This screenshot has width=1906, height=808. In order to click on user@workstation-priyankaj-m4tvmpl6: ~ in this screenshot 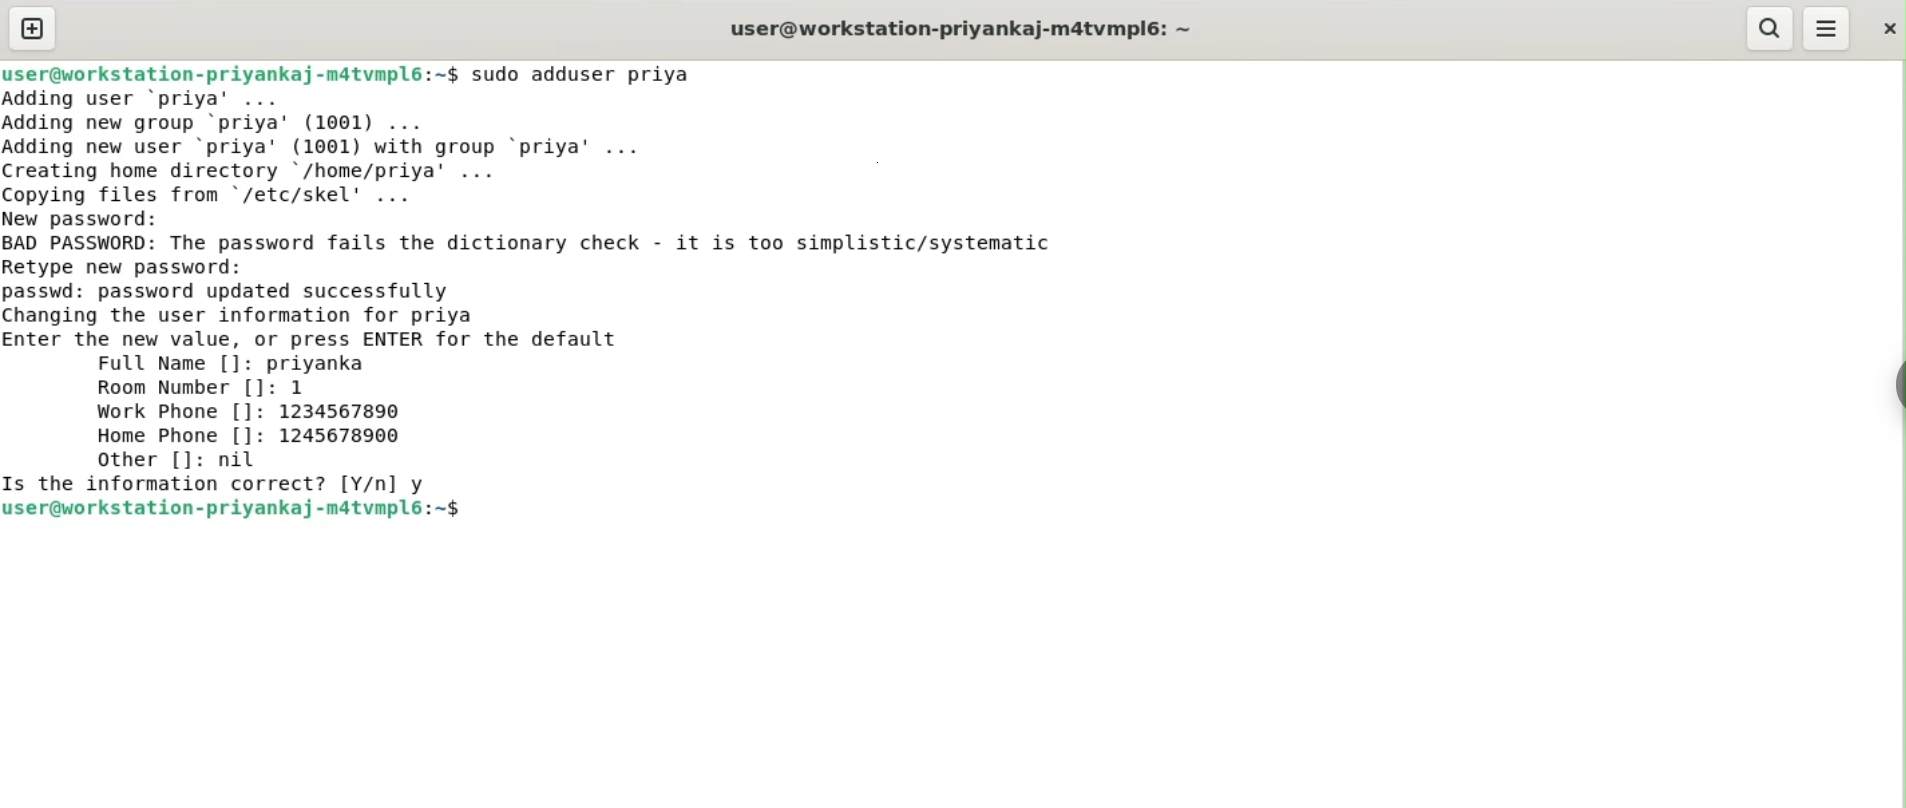, I will do `click(961, 31)`.